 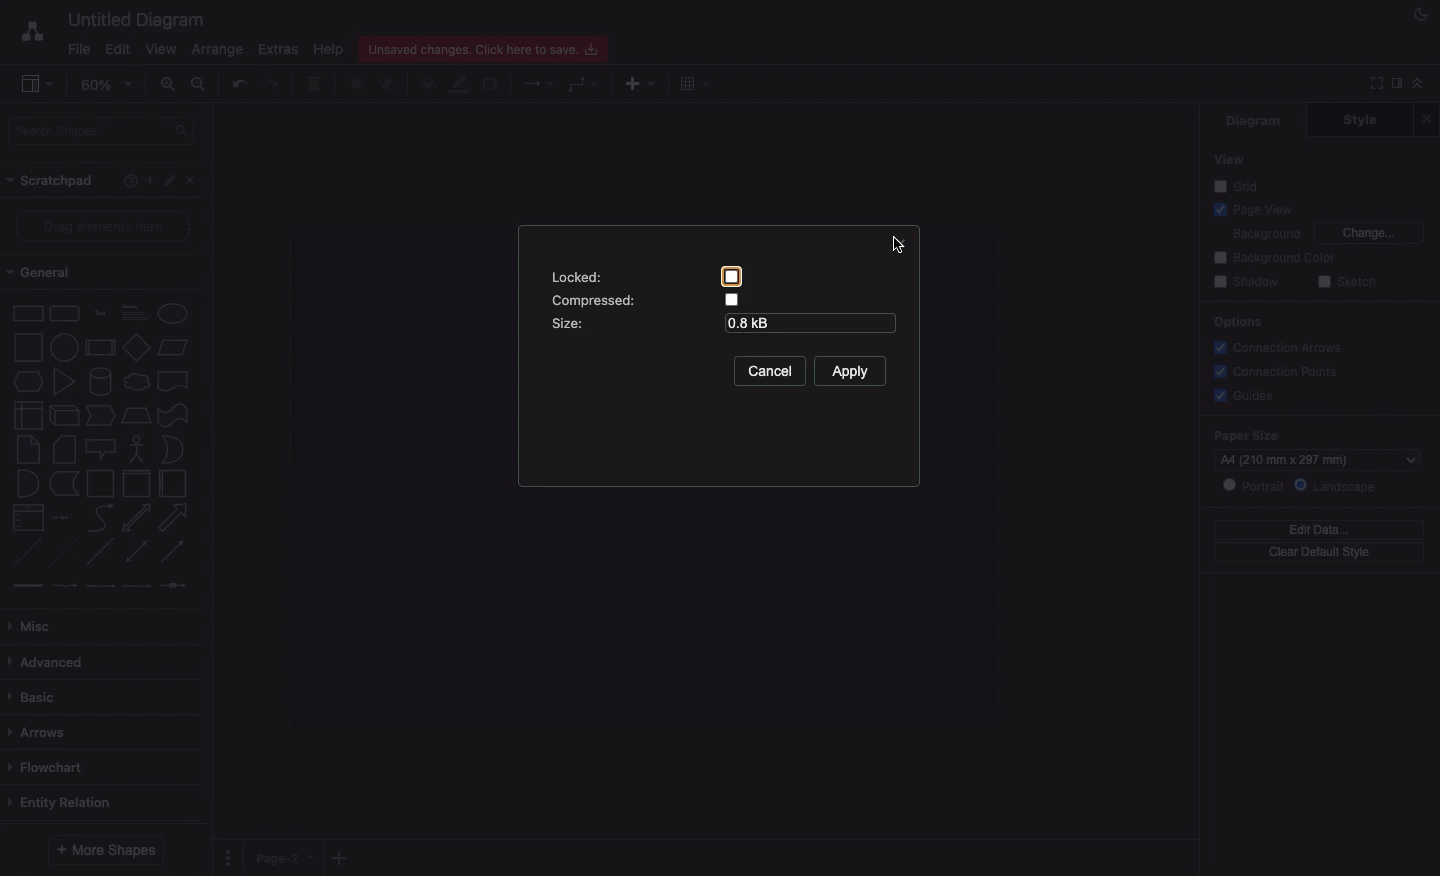 I want to click on Cancel, so click(x=769, y=372).